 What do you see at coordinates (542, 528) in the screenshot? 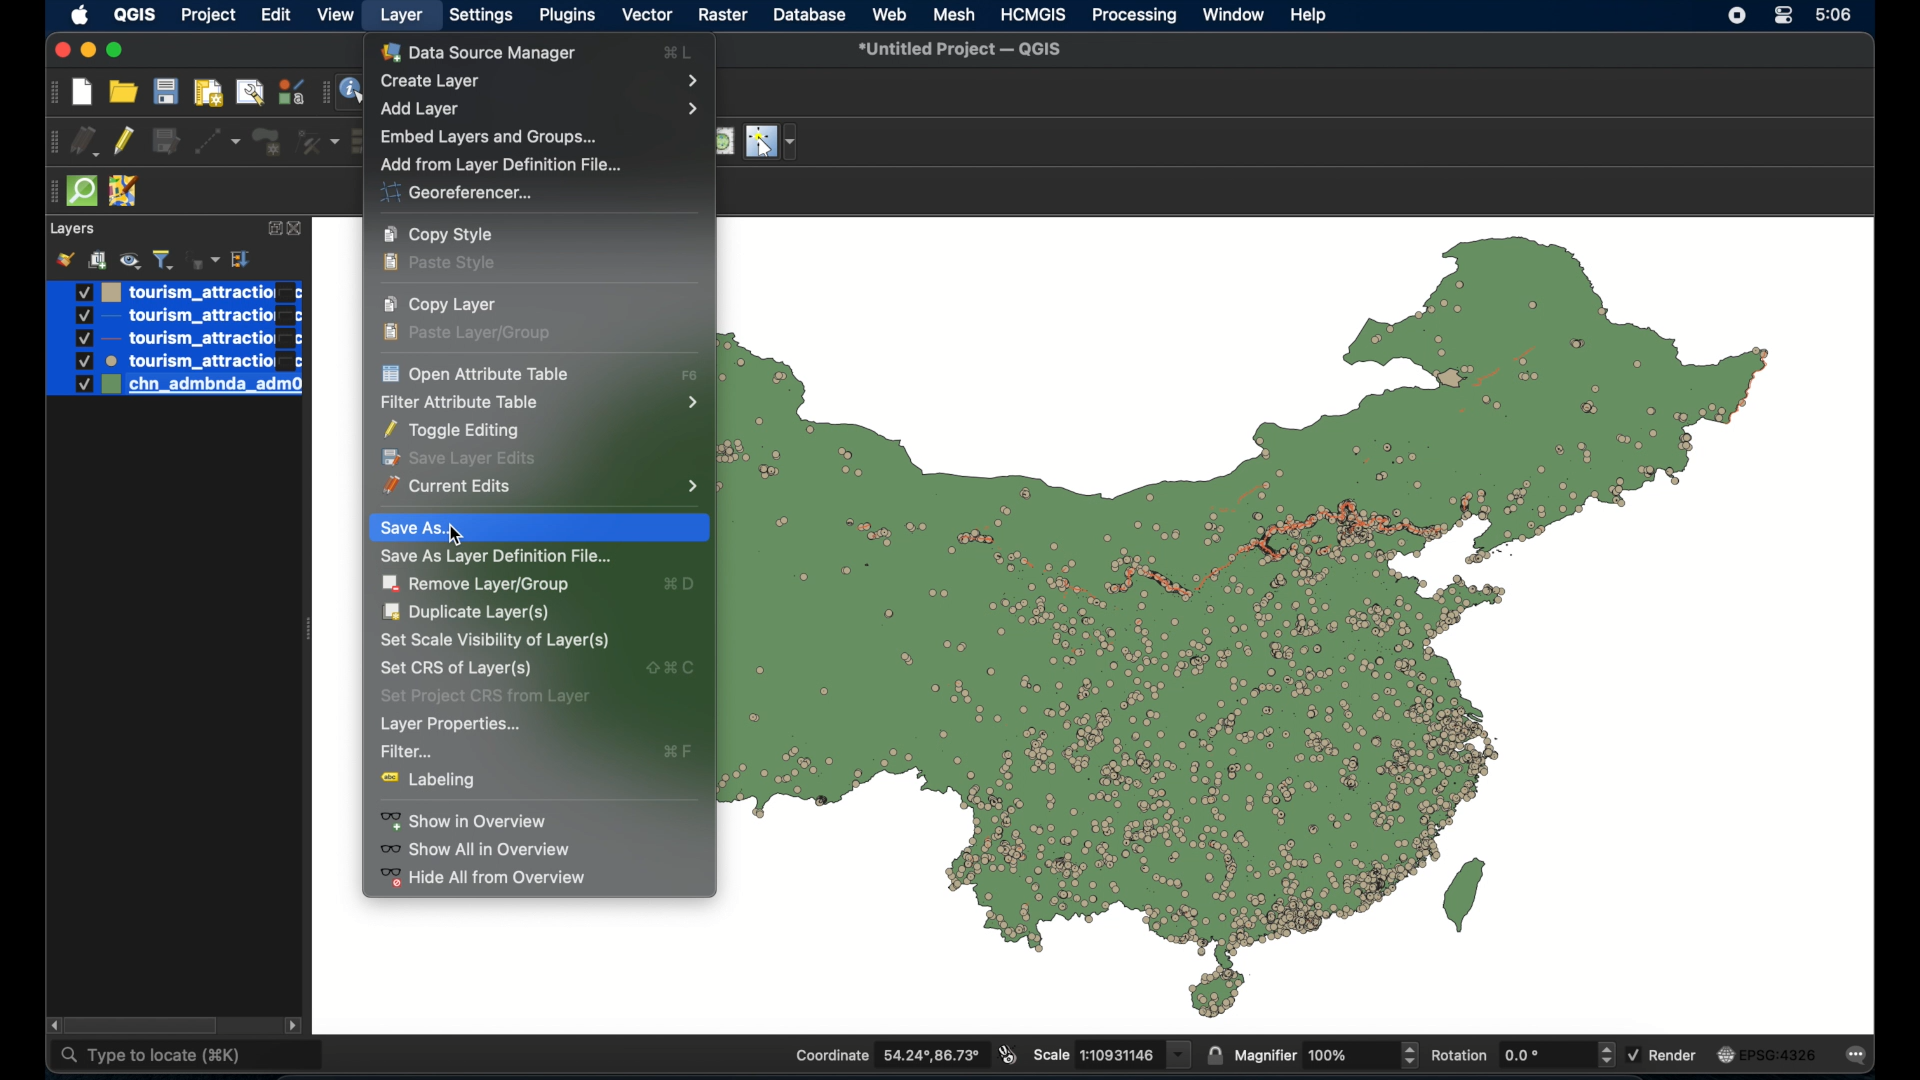
I see `save as highlighted` at bounding box center [542, 528].